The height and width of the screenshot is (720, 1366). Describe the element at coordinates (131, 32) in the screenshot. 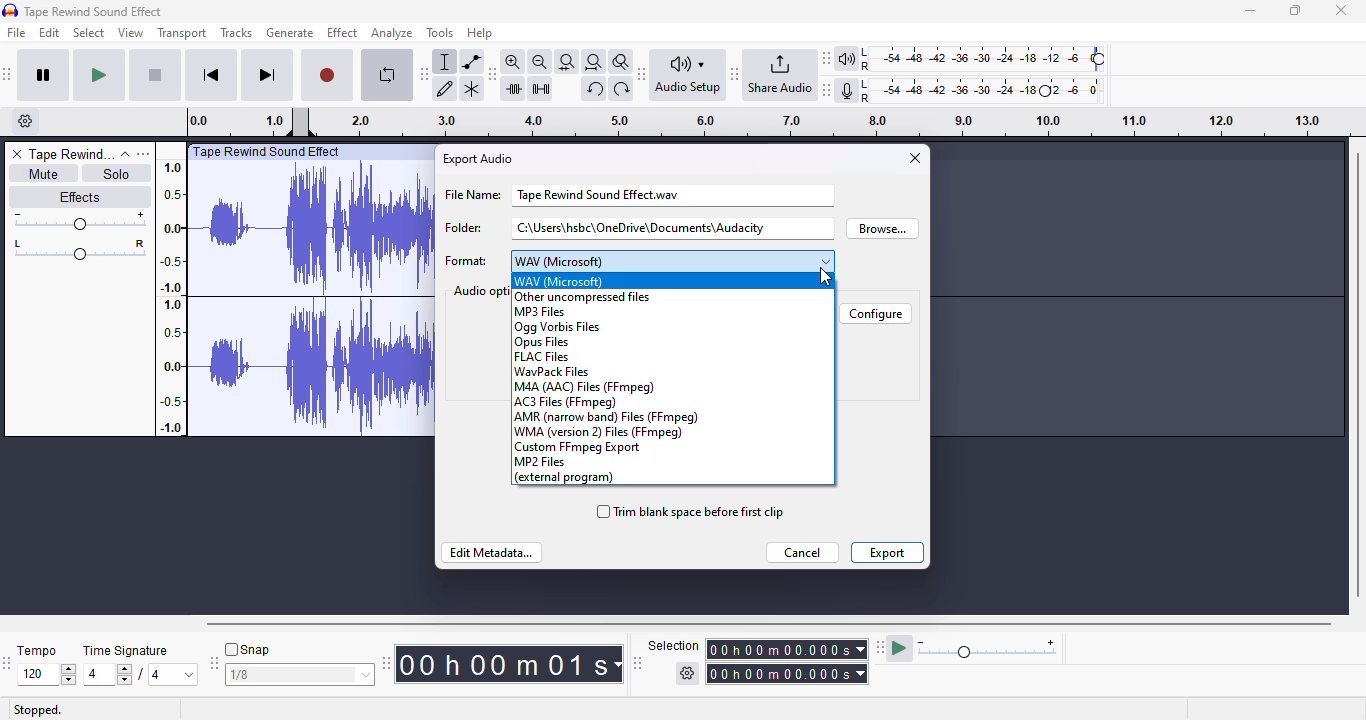

I see `view` at that location.